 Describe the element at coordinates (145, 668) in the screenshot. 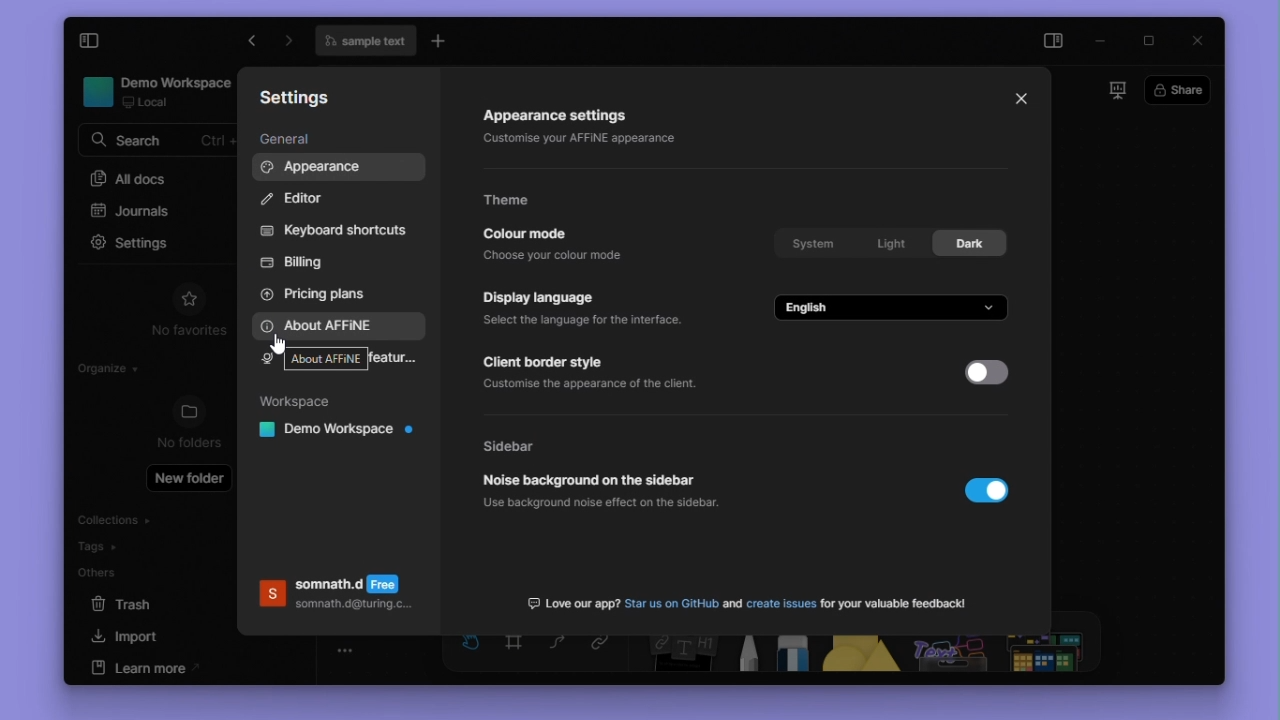

I see `learn more` at that location.